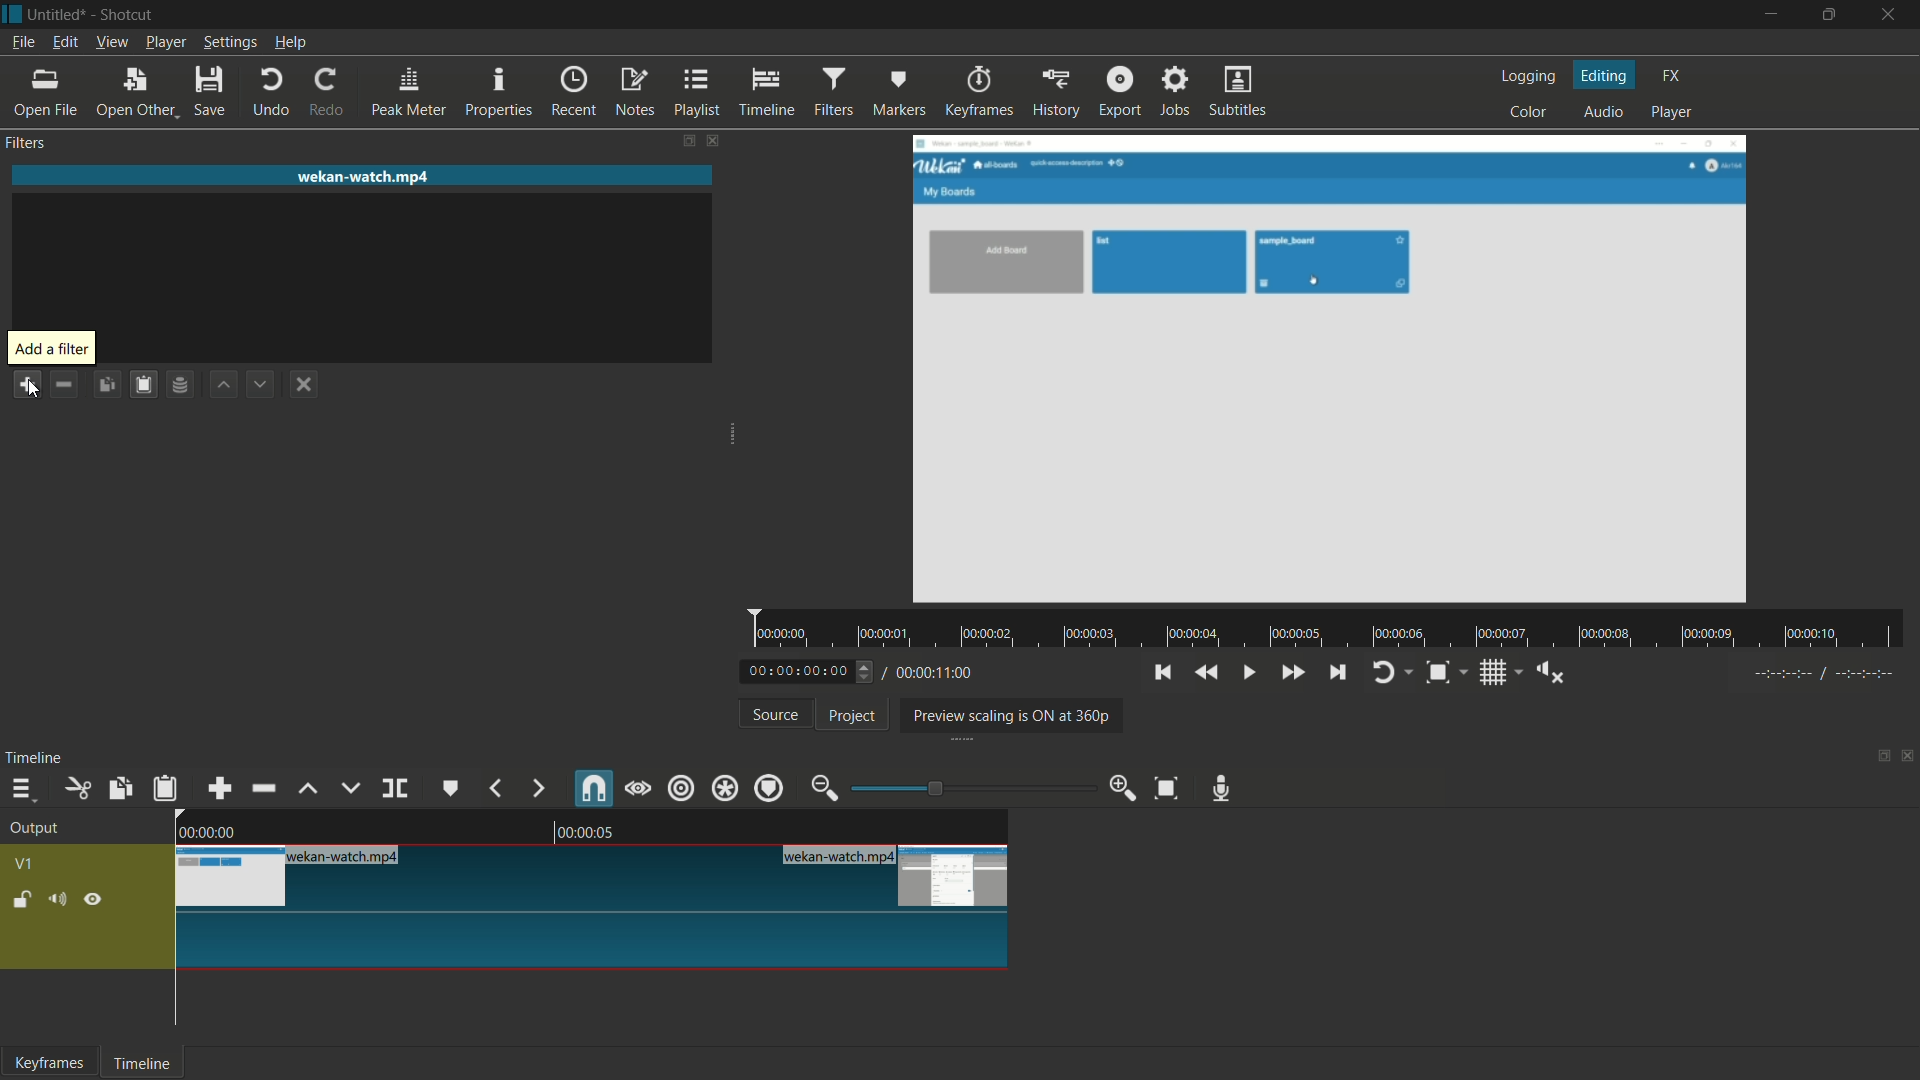  What do you see at coordinates (812, 670) in the screenshot?
I see `current time` at bounding box center [812, 670].